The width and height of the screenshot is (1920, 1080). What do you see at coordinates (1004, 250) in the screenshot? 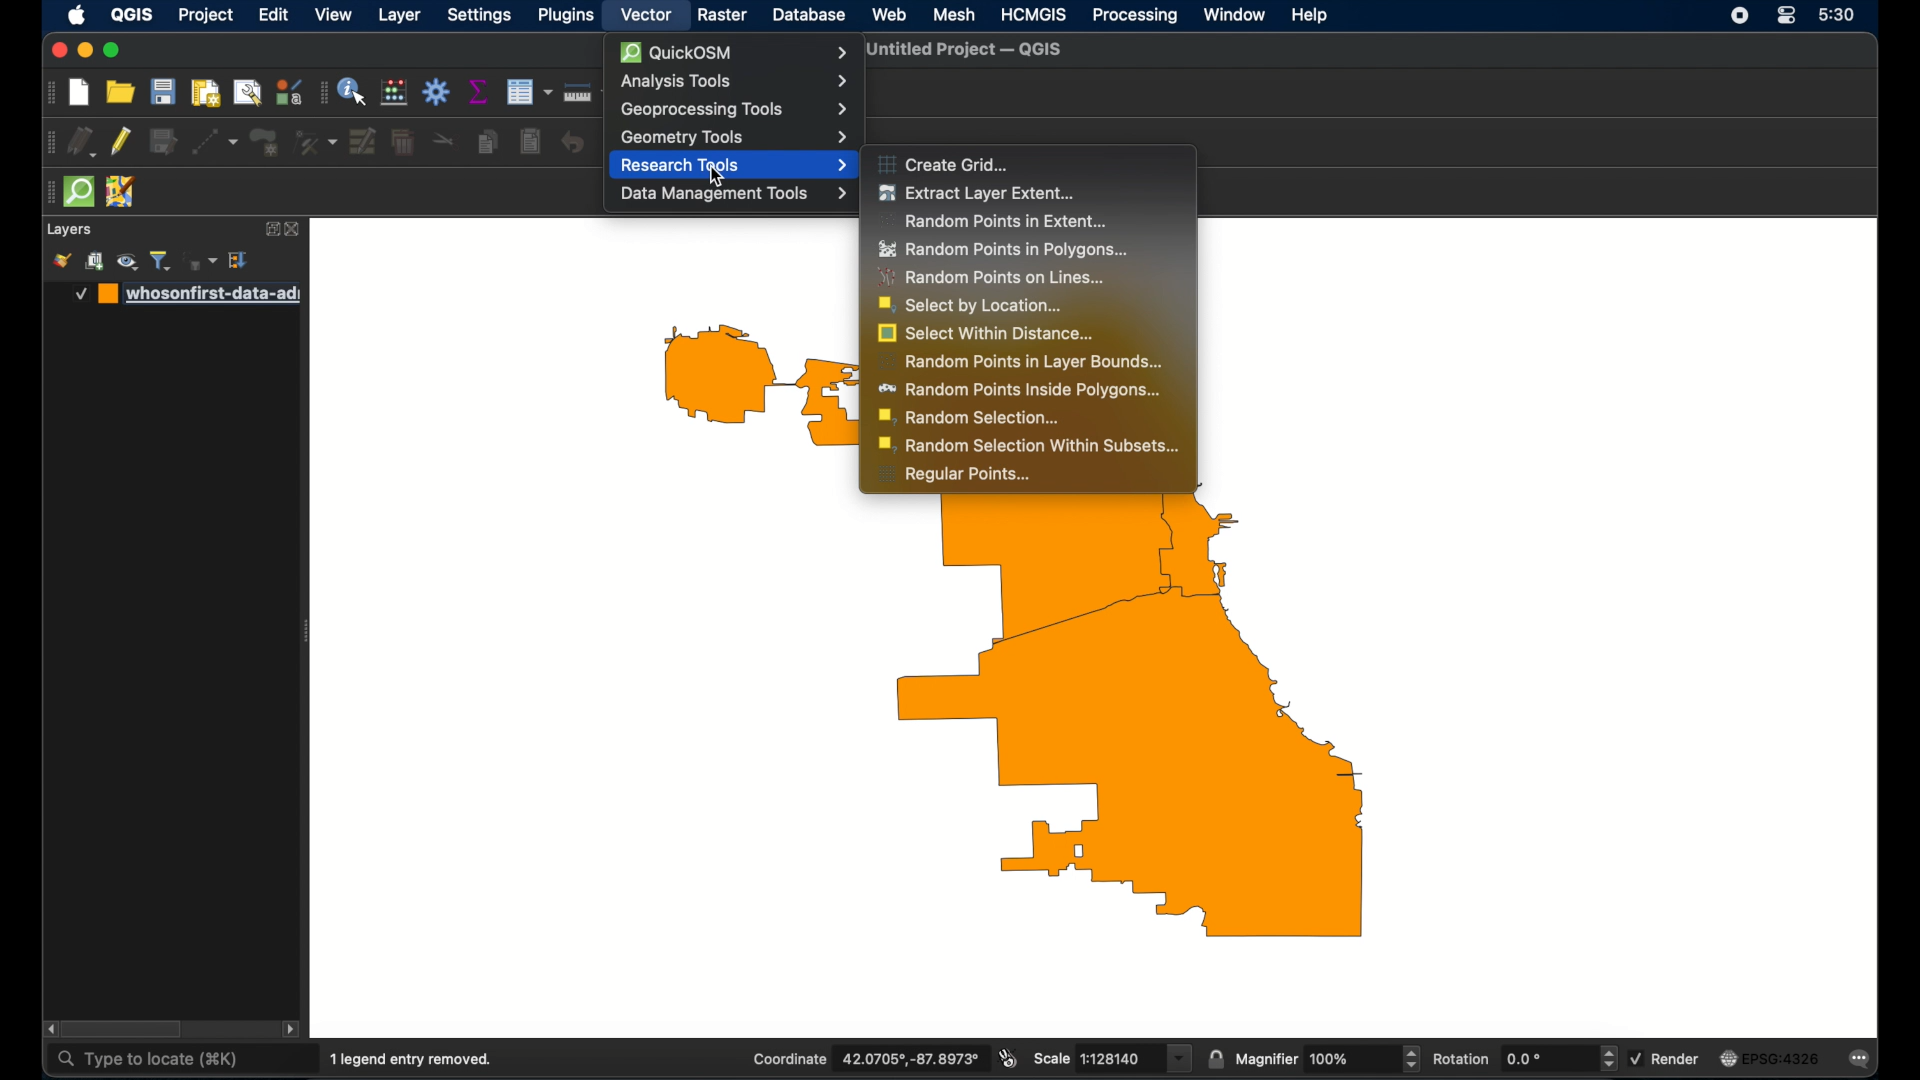
I see `random points in polygons` at bounding box center [1004, 250].